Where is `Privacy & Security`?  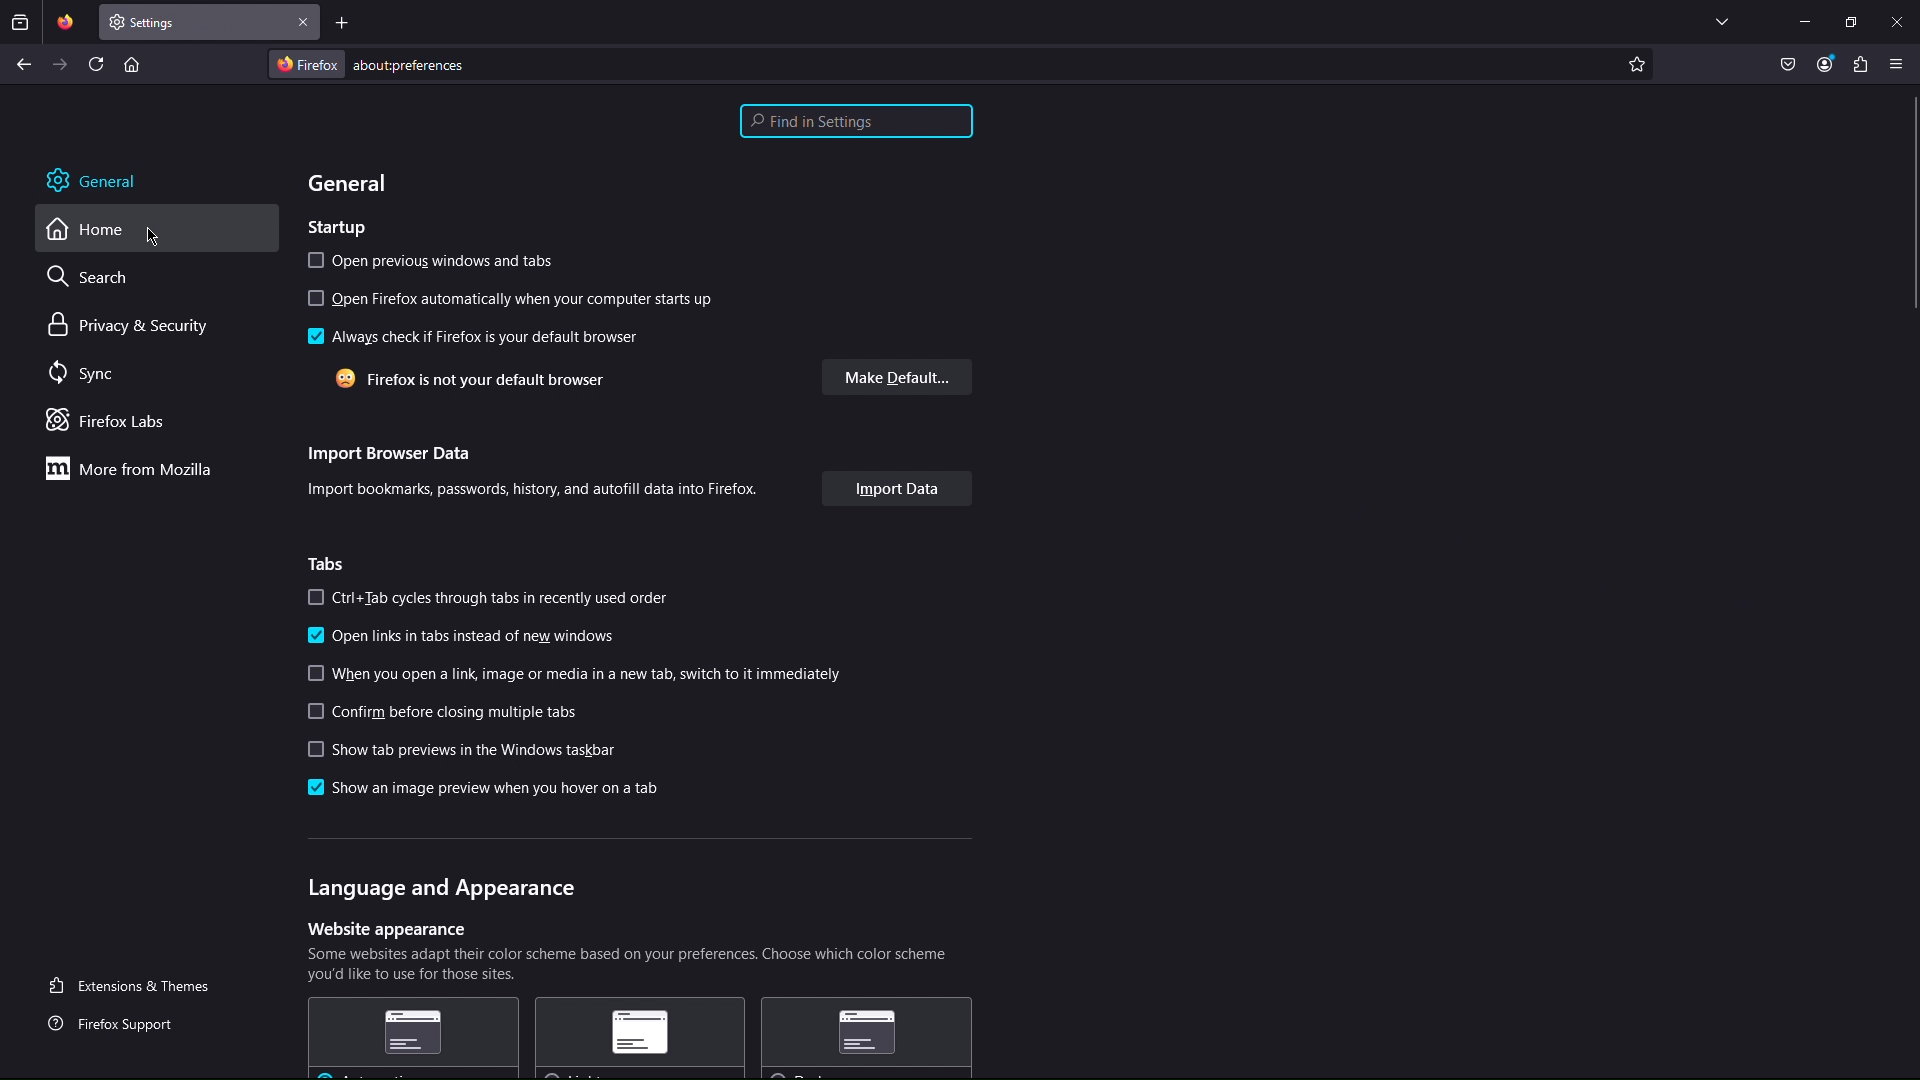
Privacy & Security is located at coordinates (129, 326).